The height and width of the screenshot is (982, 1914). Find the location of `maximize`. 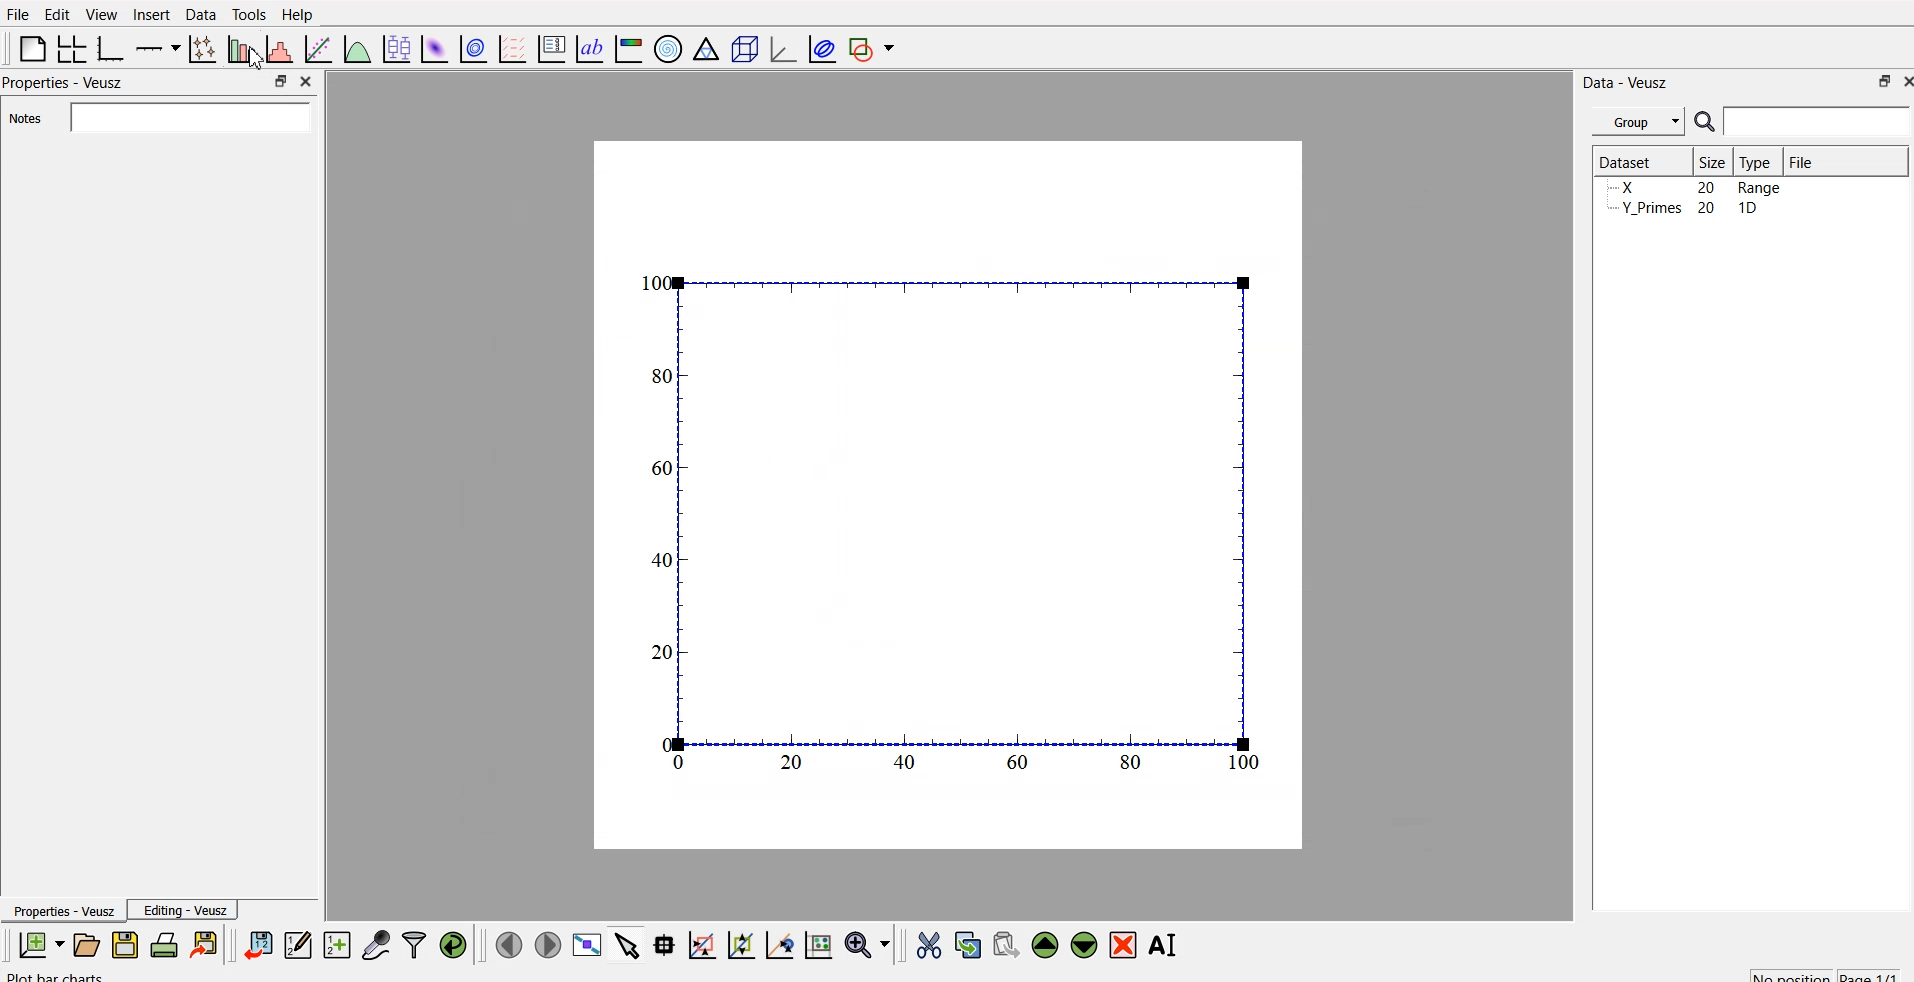

maximize is located at coordinates (275, 81).